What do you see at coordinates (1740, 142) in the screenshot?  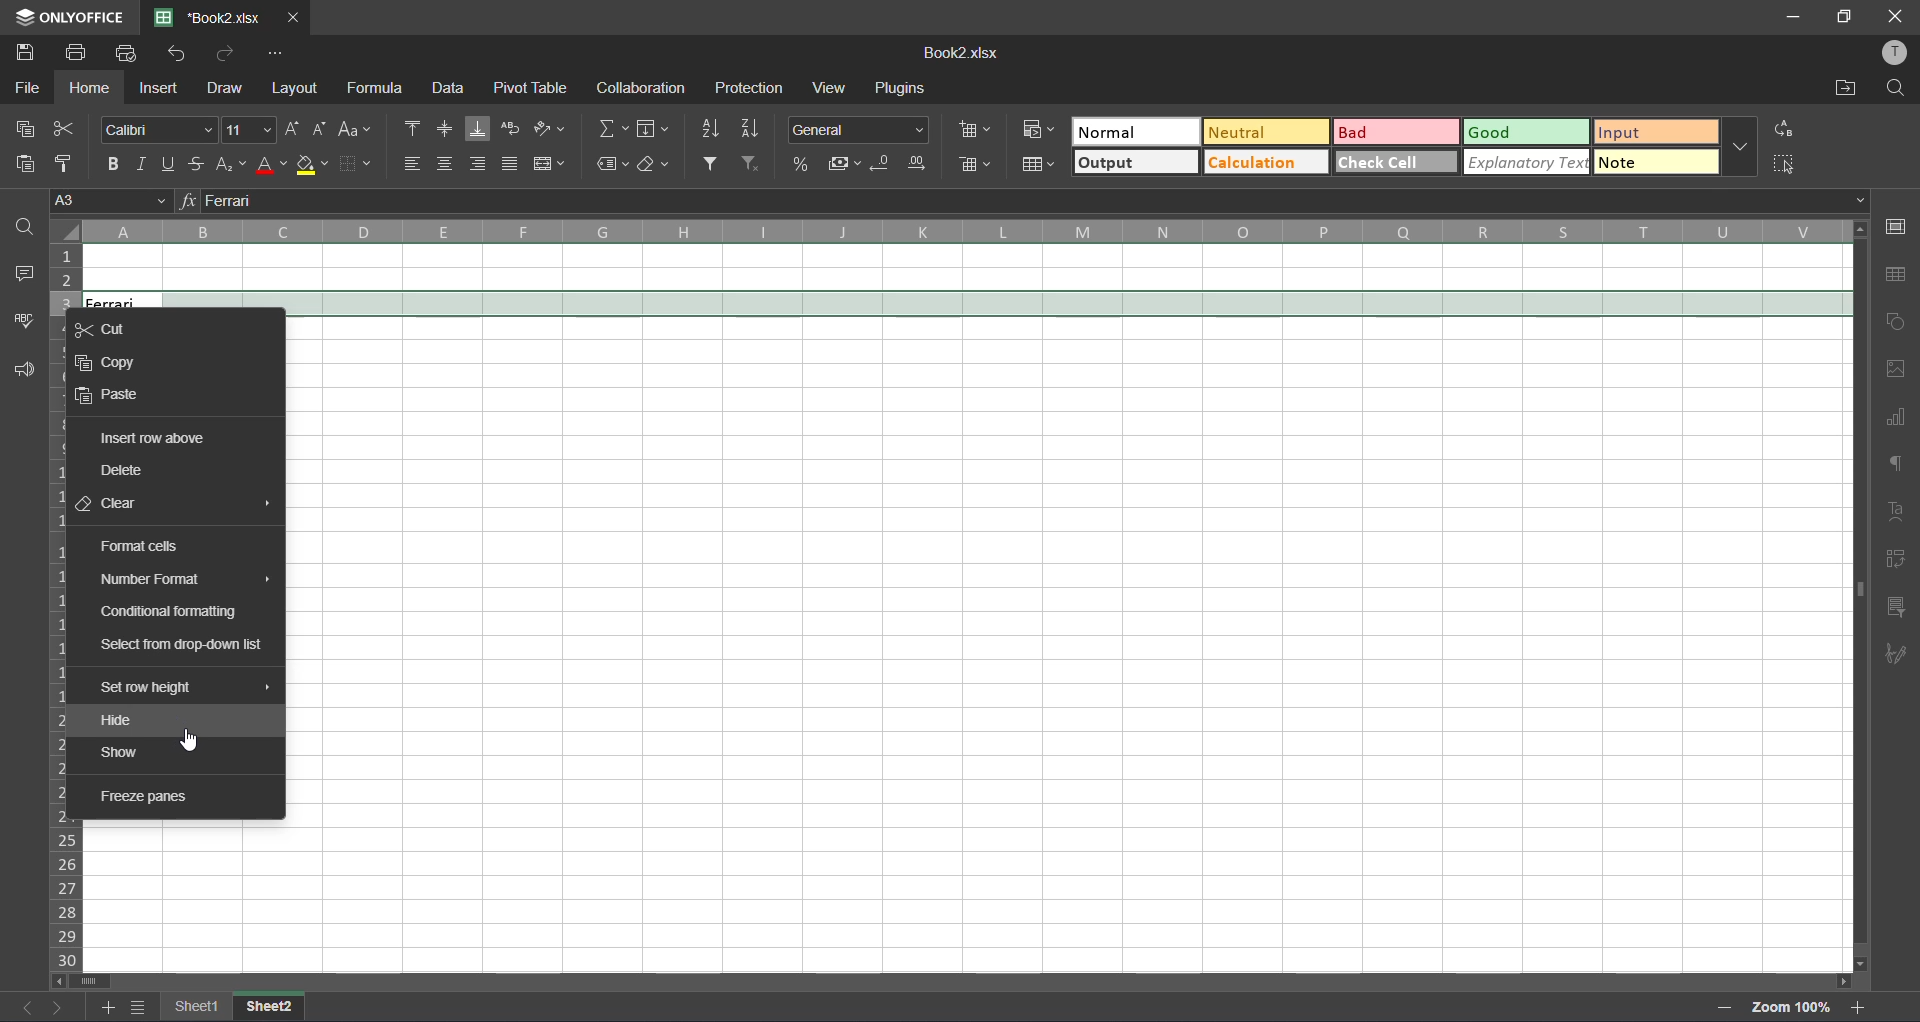 I see `more options` at bounding box center [1740, 142].